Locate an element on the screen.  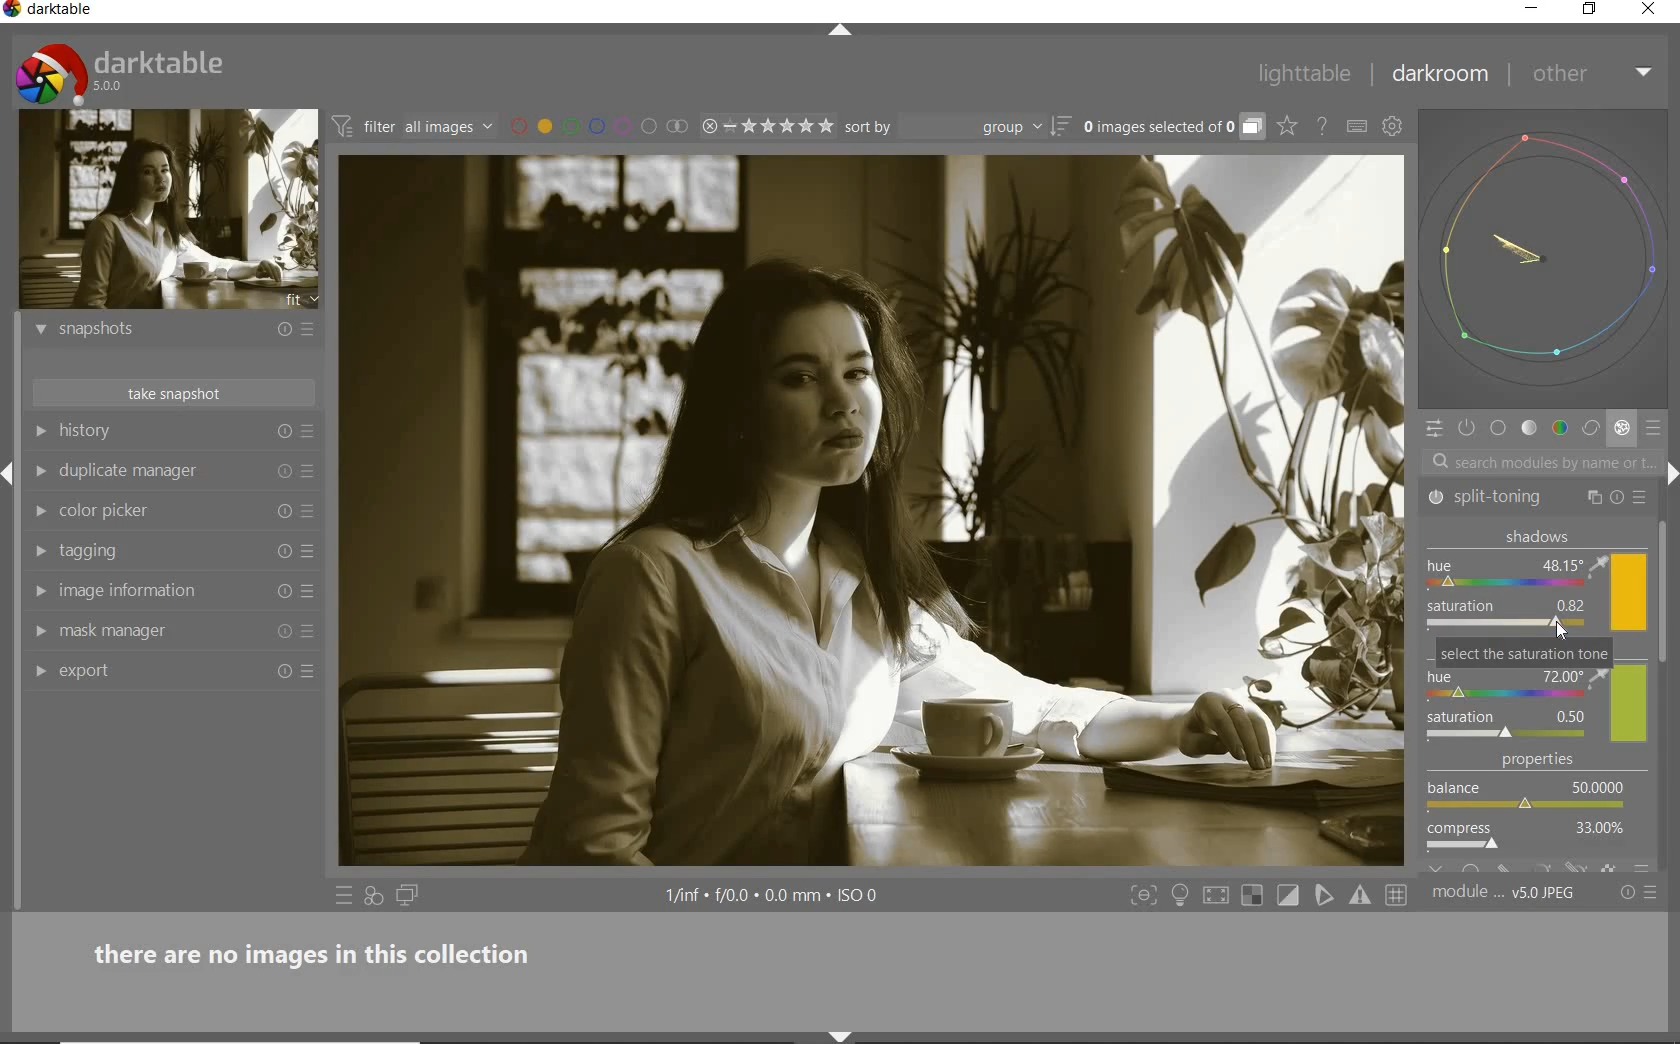
base is located at coordinates (1499, 430).